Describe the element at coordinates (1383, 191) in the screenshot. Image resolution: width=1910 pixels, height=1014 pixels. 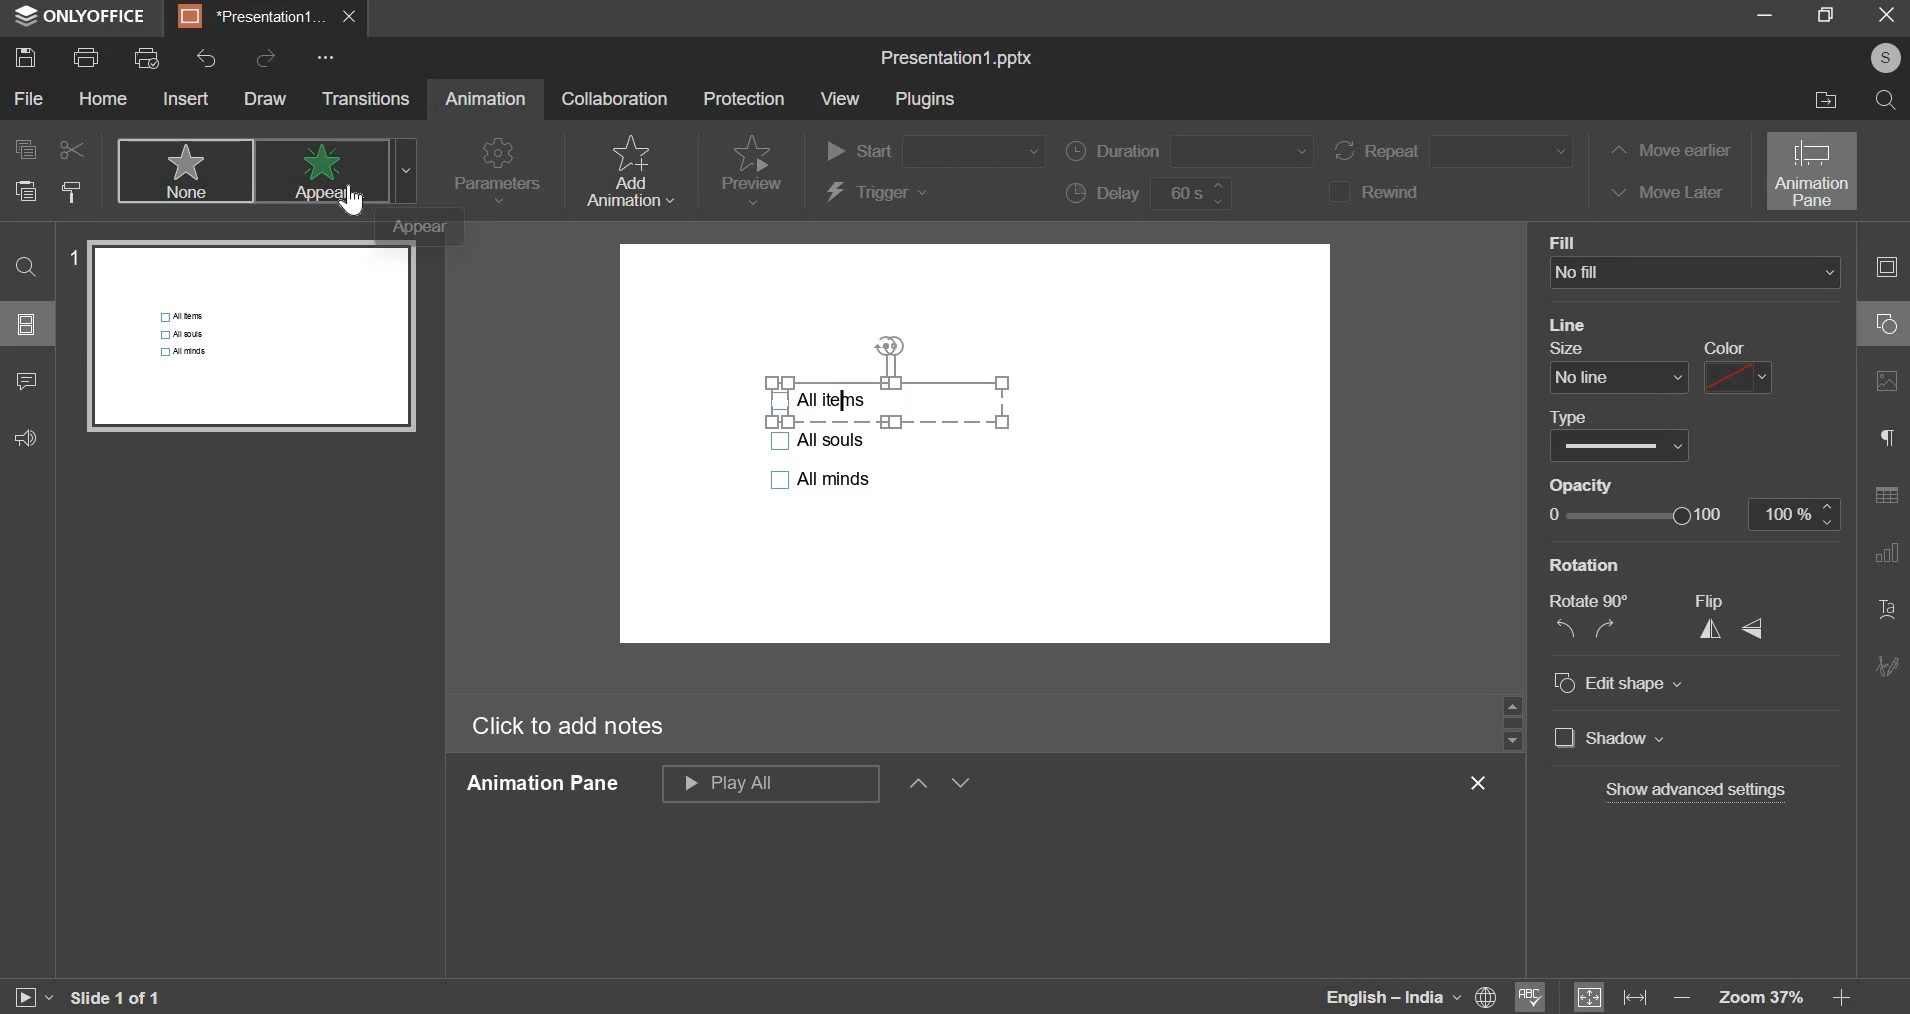
I see `rewind` at that location.